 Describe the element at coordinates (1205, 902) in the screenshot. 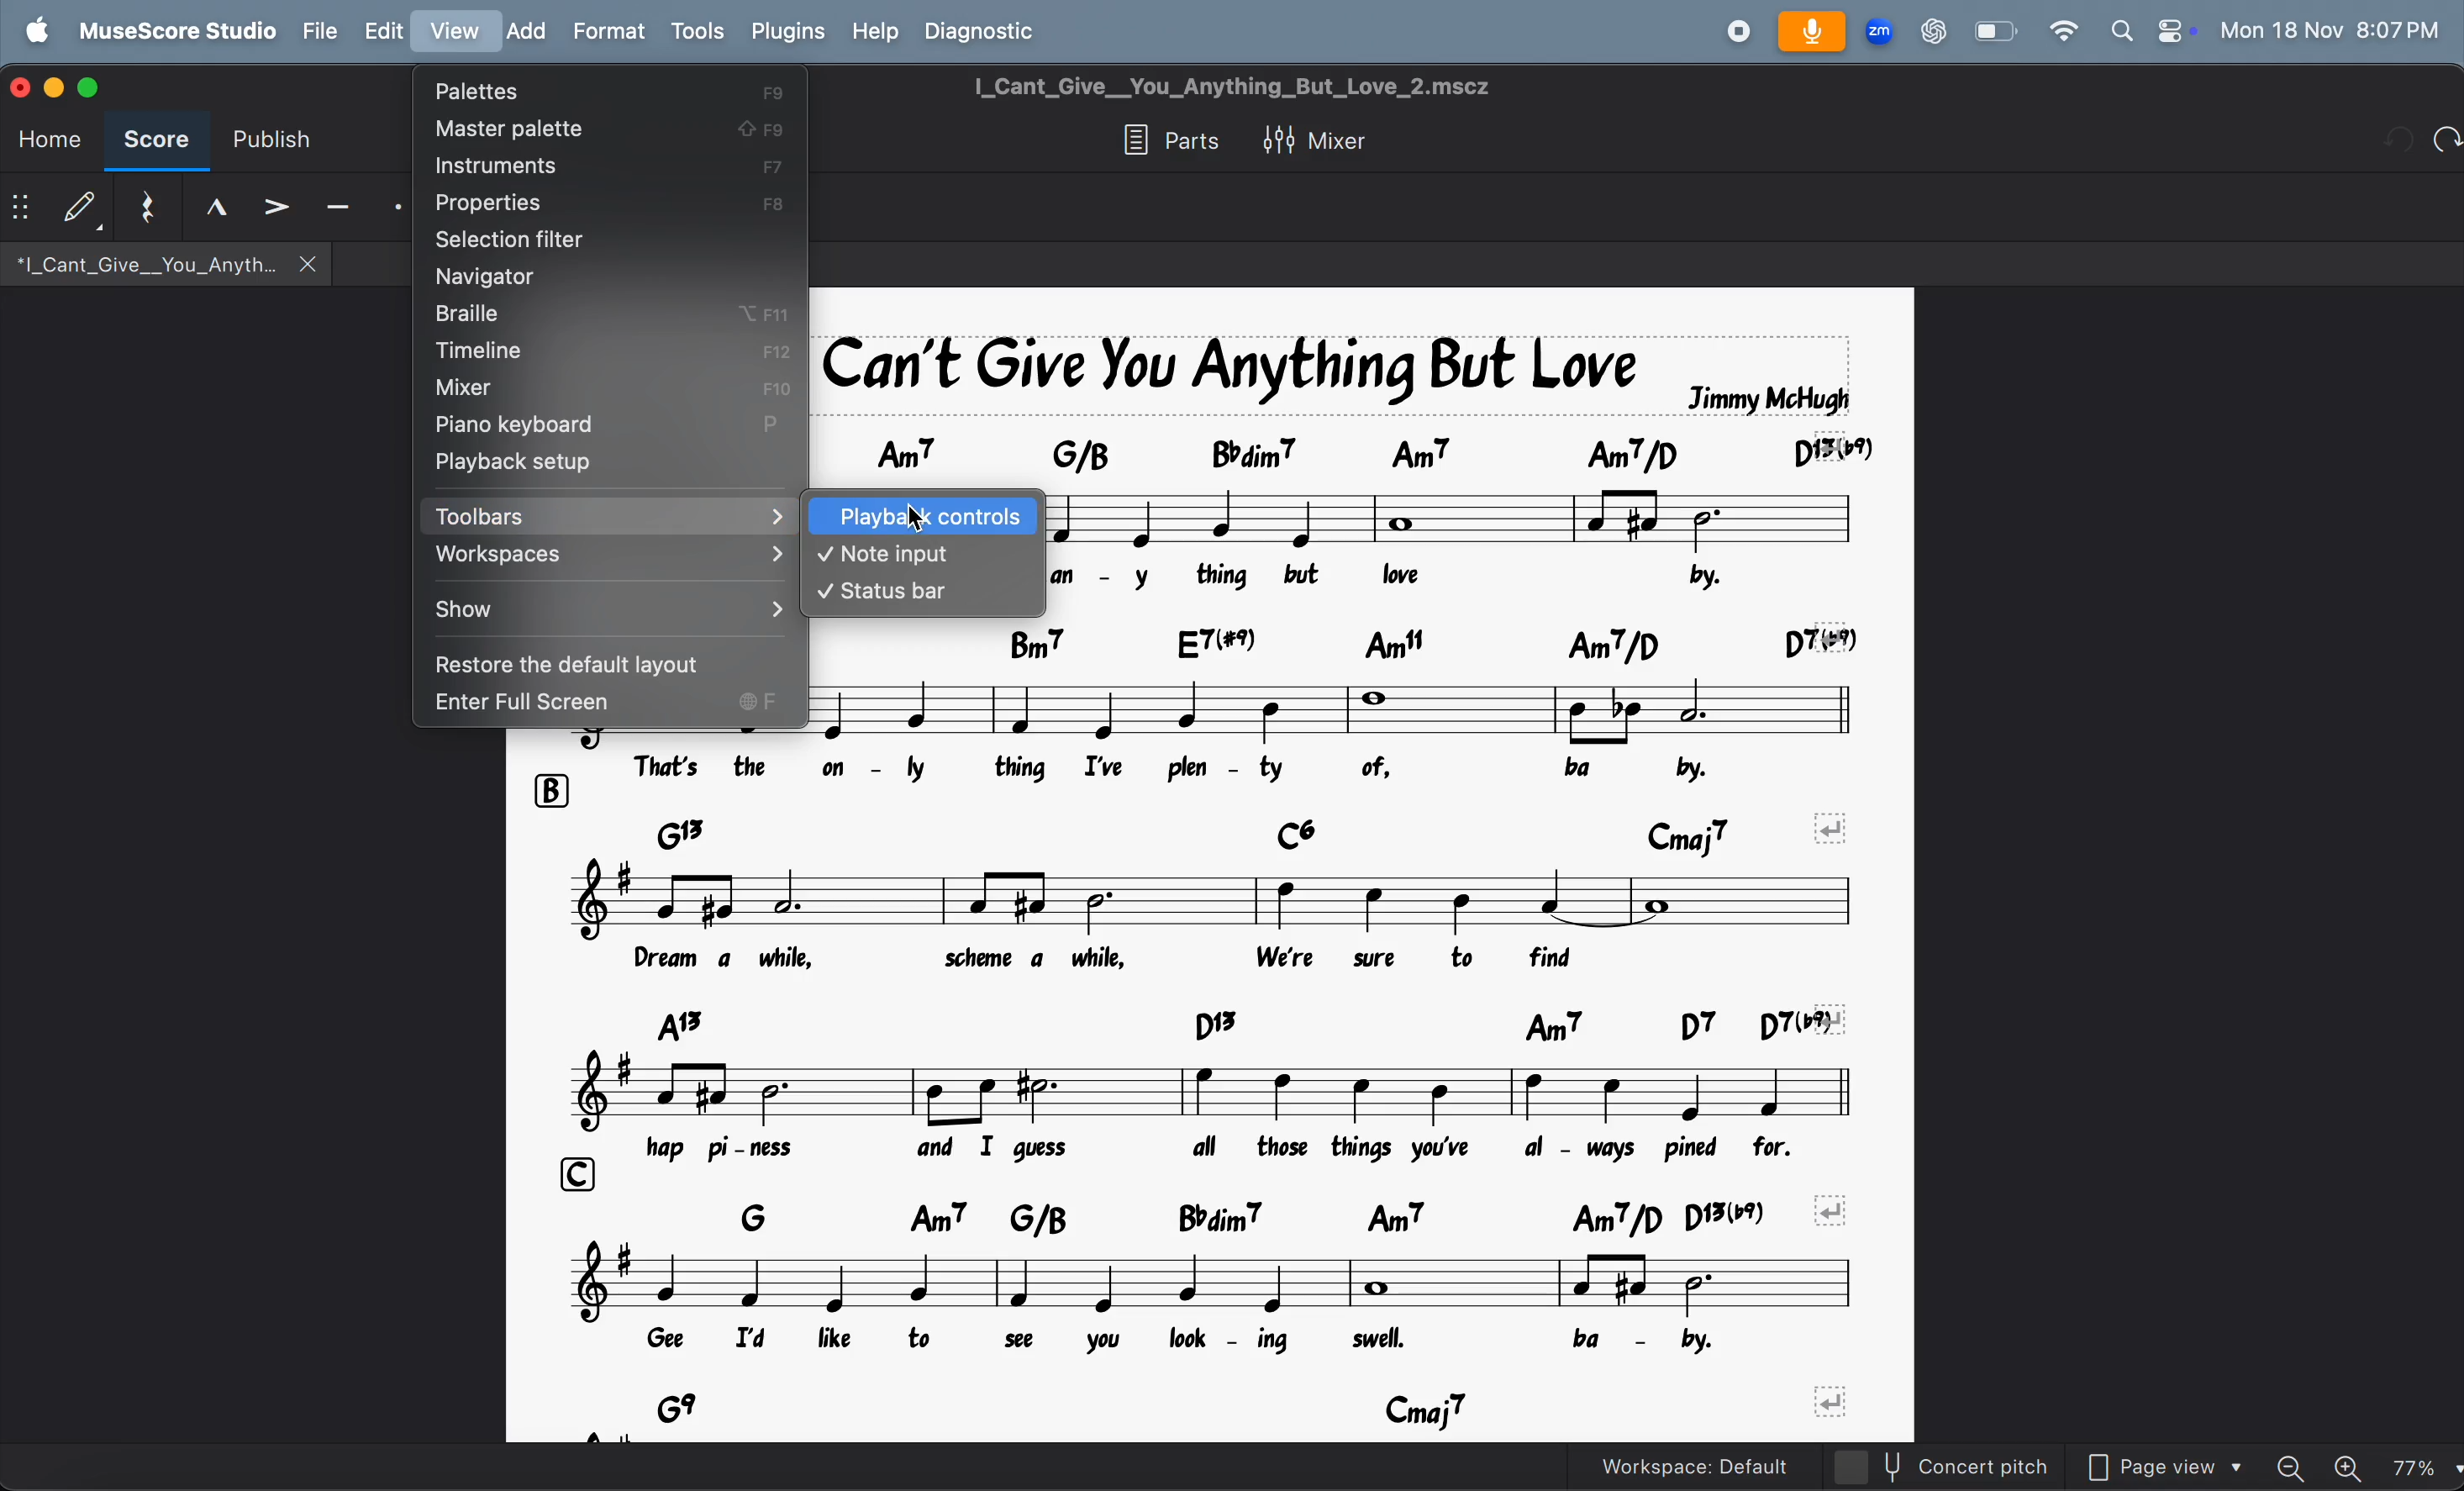

I see `notes` at that location.